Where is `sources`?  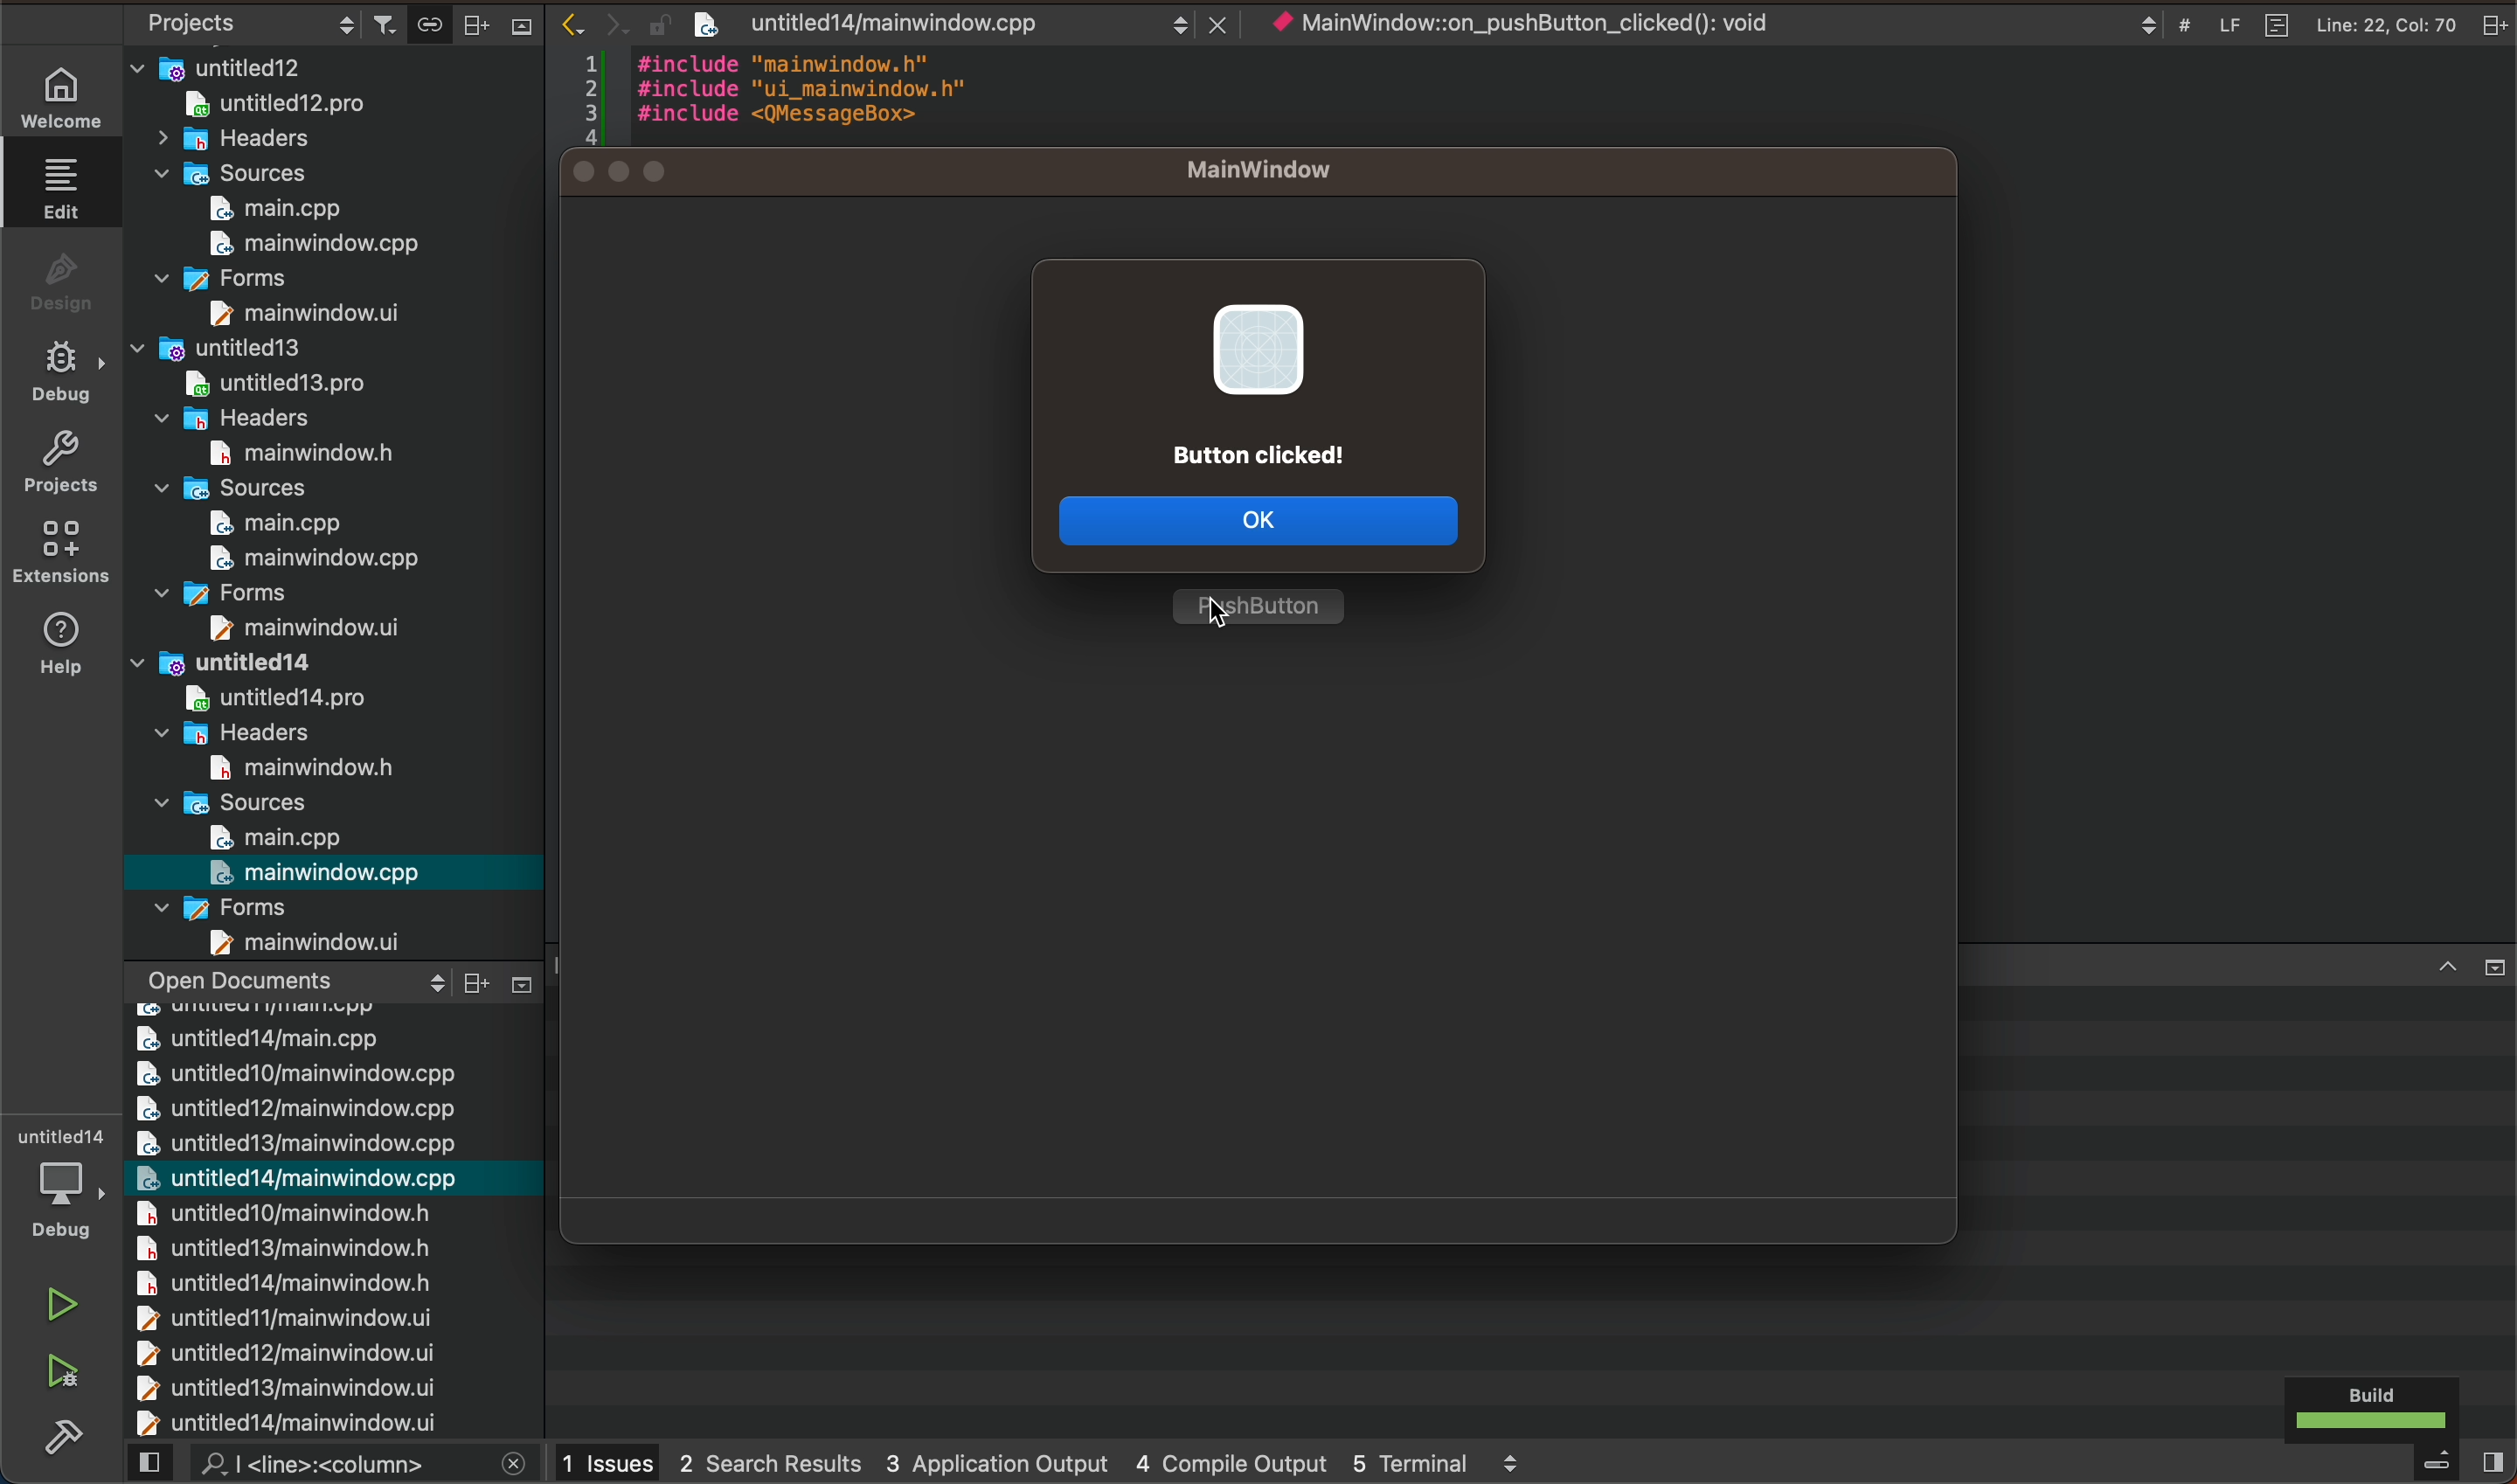 sources is located at coordinates (244, 801).